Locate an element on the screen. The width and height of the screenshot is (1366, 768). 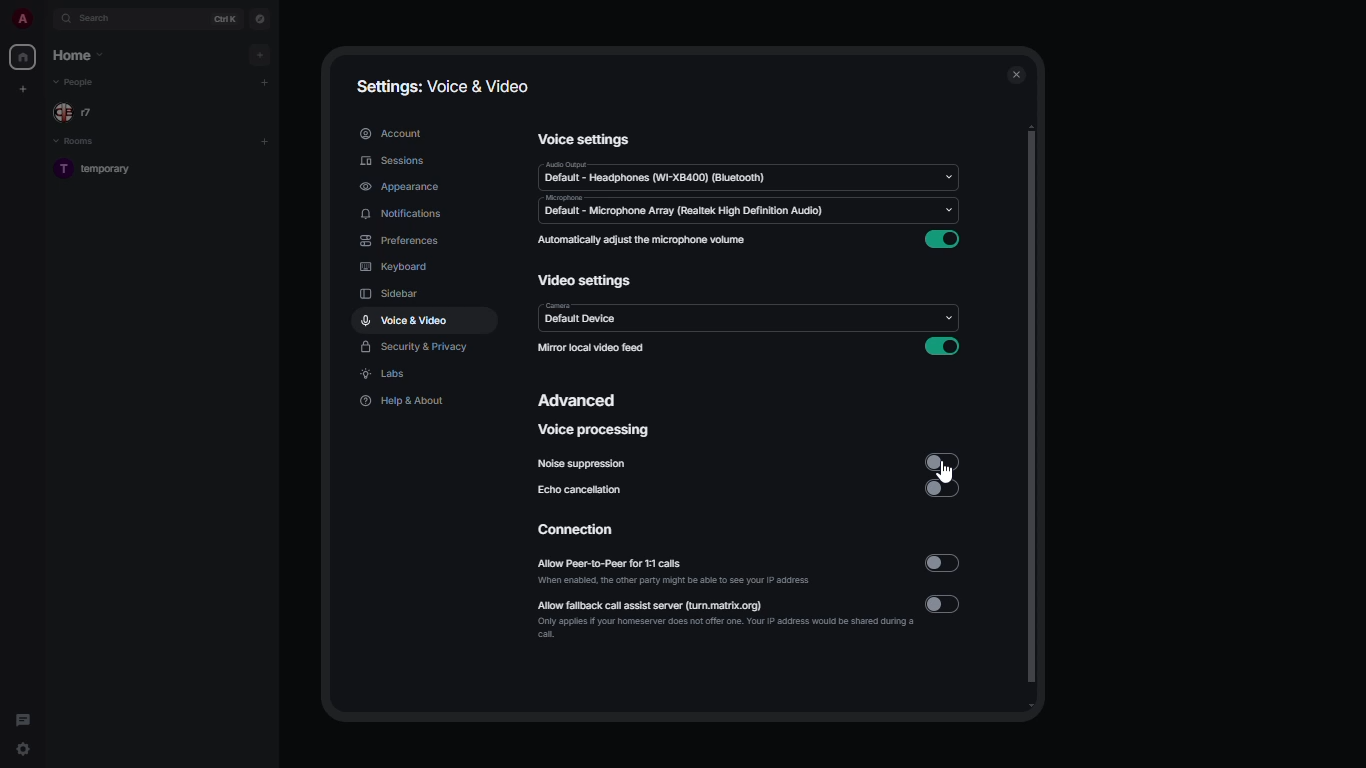
cursor is located at coordinates (948, 471).